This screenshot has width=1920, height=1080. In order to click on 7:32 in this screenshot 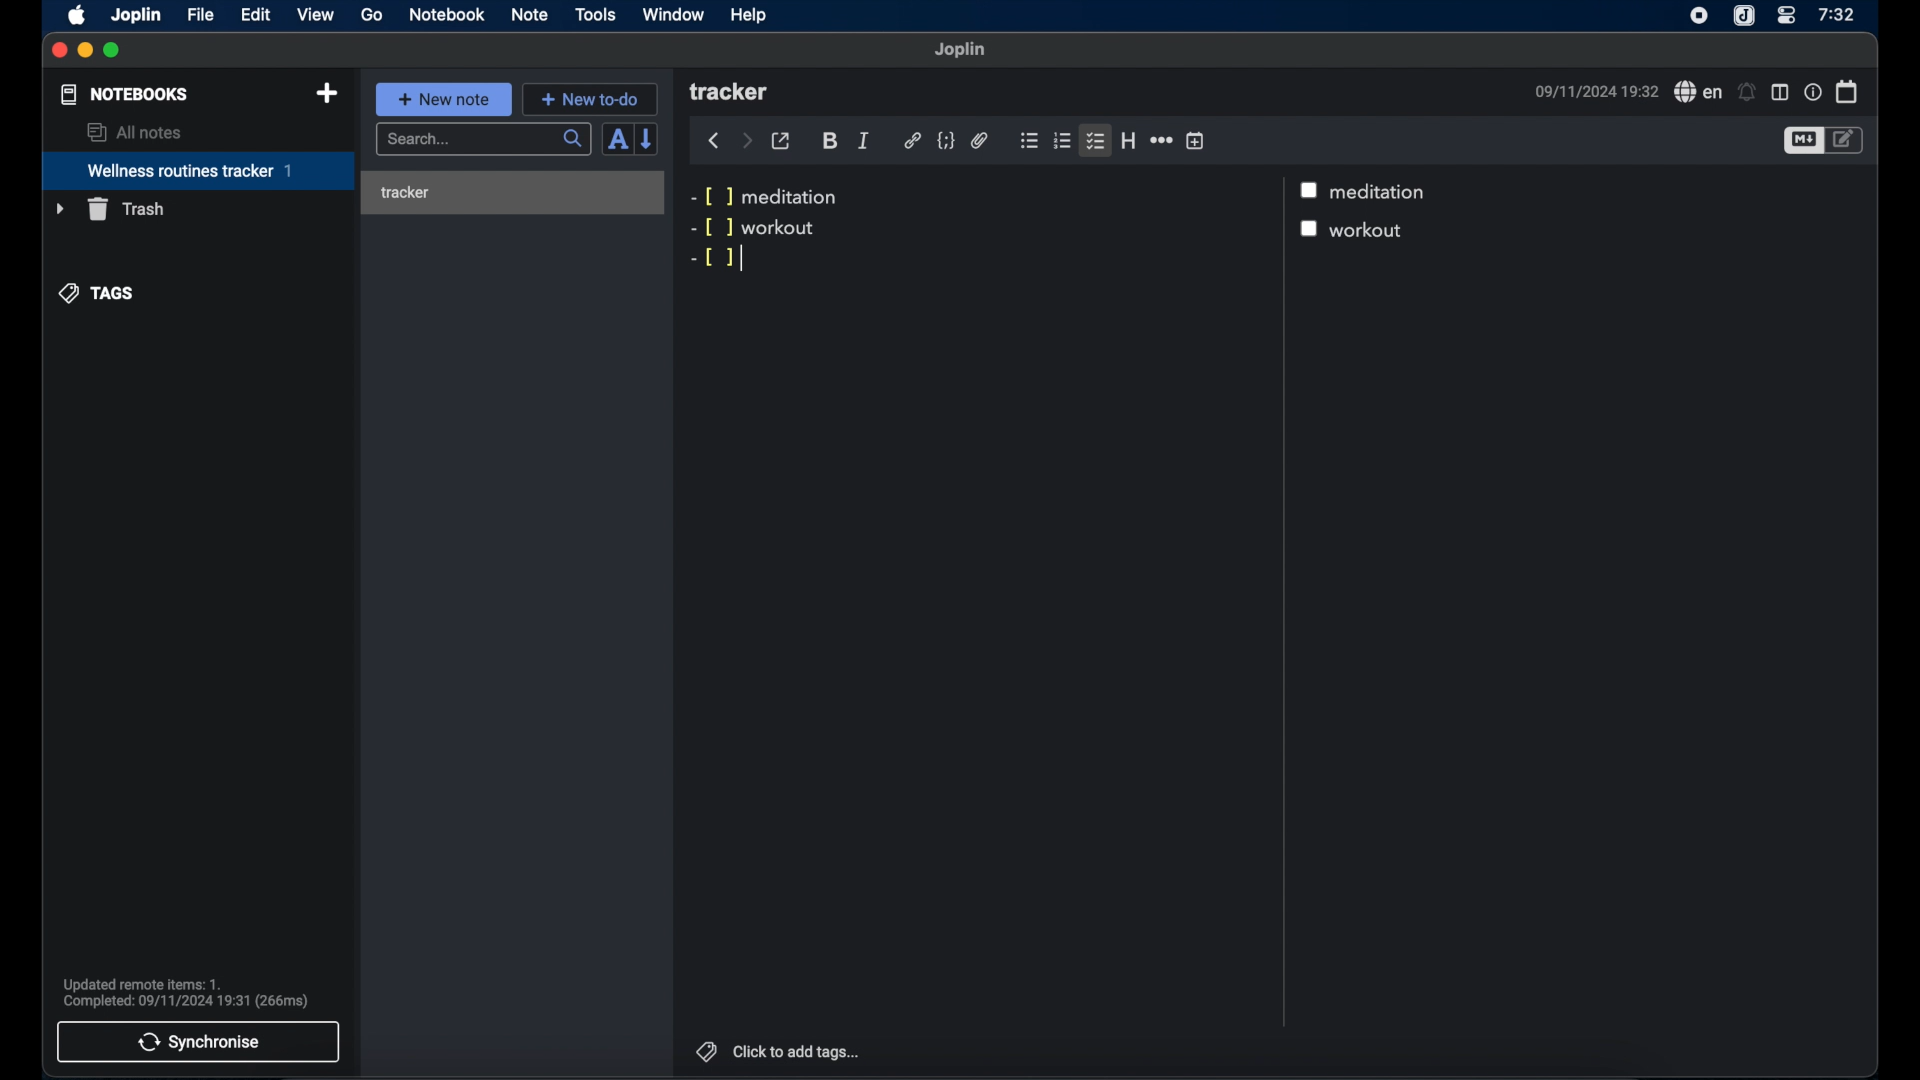, I will do `click(1835, 15)`.